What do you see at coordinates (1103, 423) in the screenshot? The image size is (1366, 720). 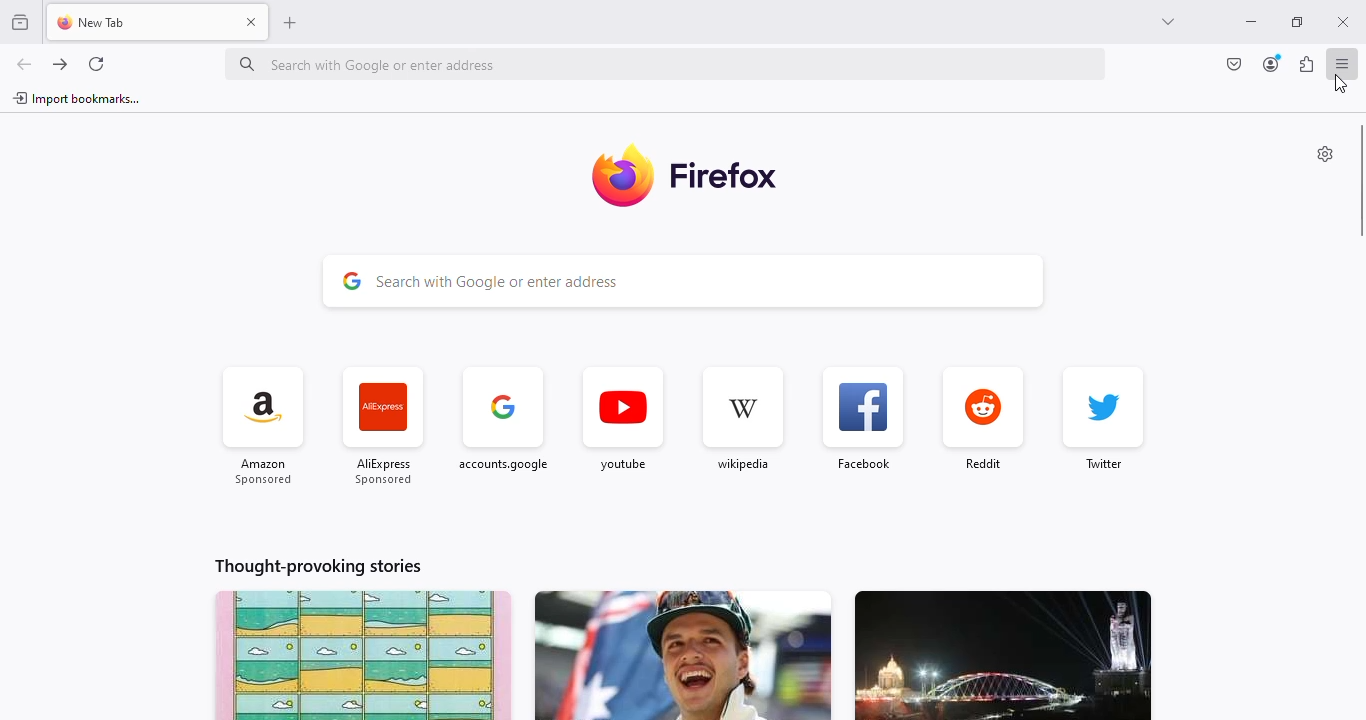 I see `twitter` at bounding box center [1103, 423].